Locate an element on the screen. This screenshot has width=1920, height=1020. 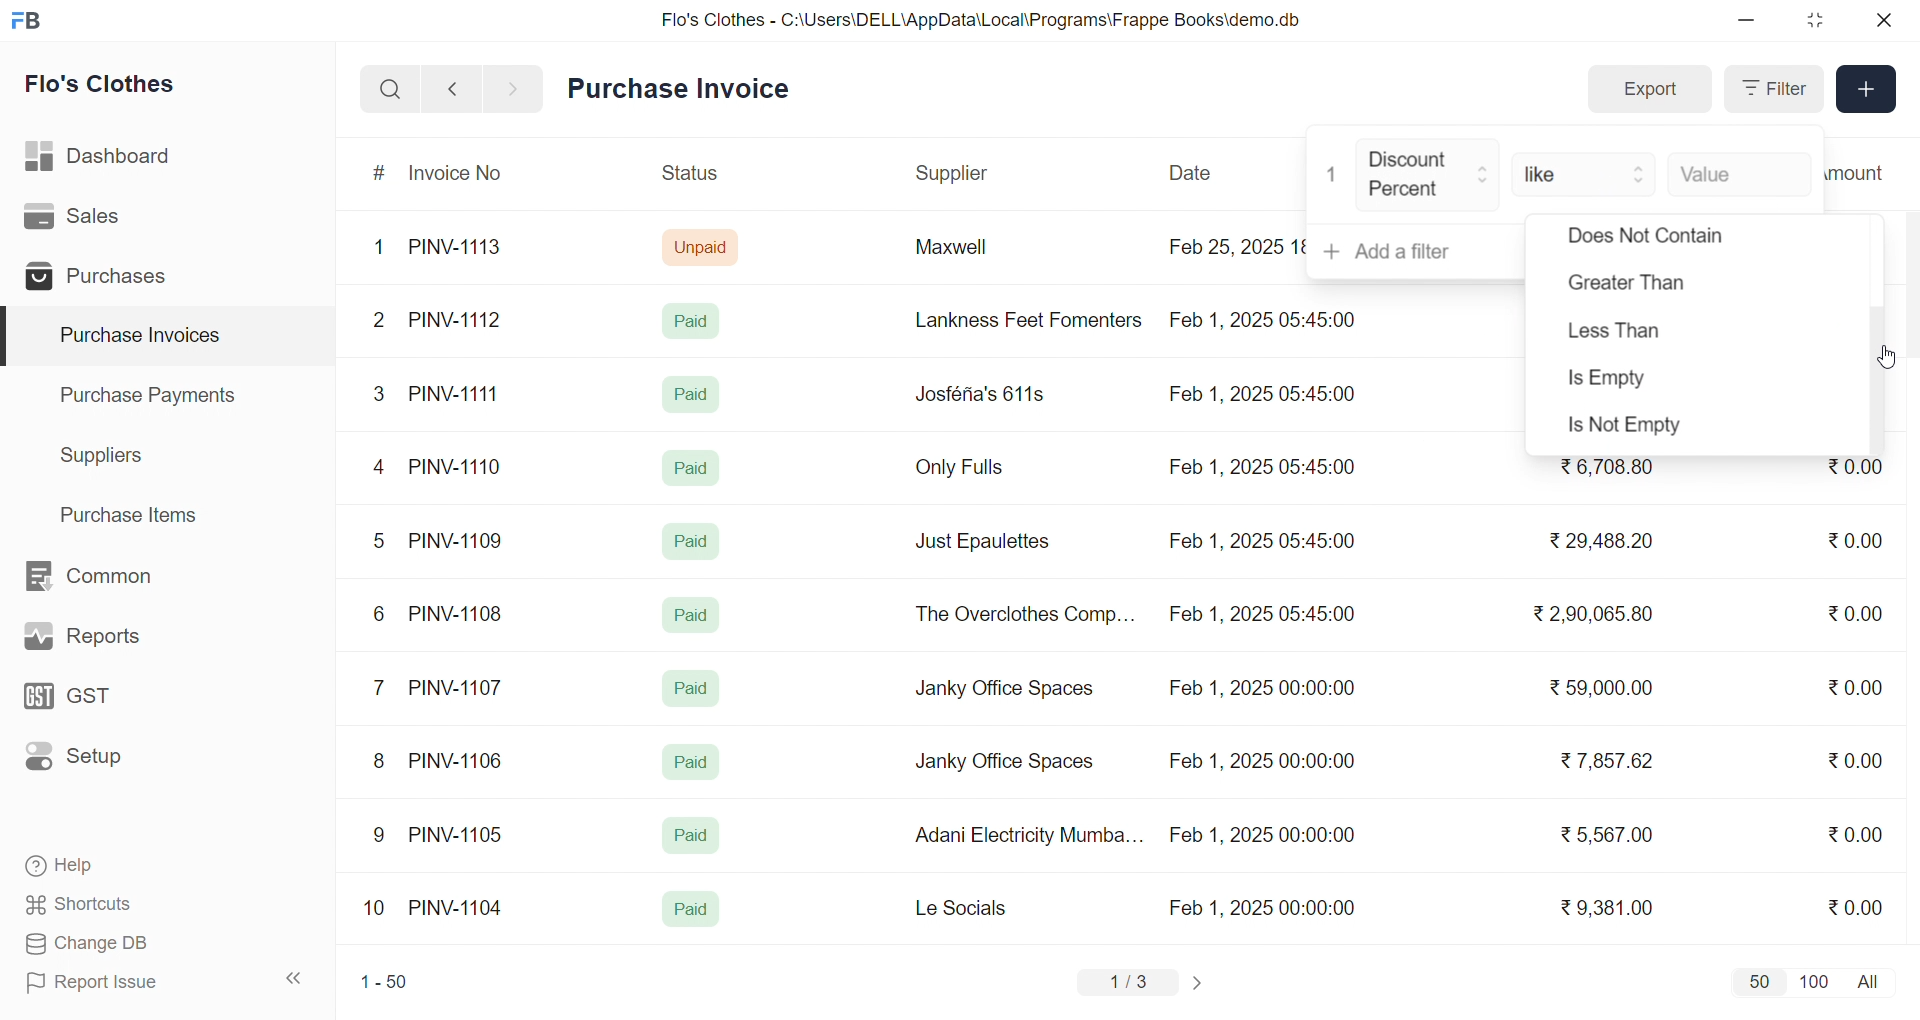
Status is located at coordinates (688, 176).